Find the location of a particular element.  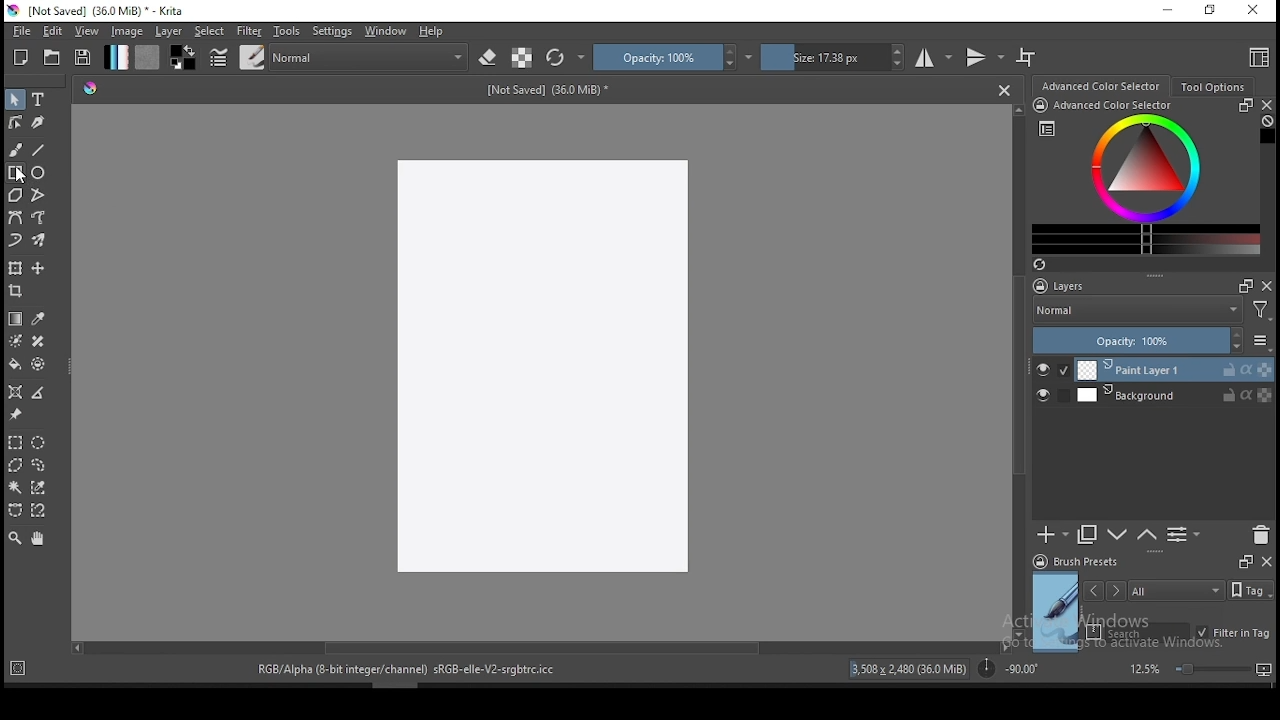

image is located at coordinates (126, 31).